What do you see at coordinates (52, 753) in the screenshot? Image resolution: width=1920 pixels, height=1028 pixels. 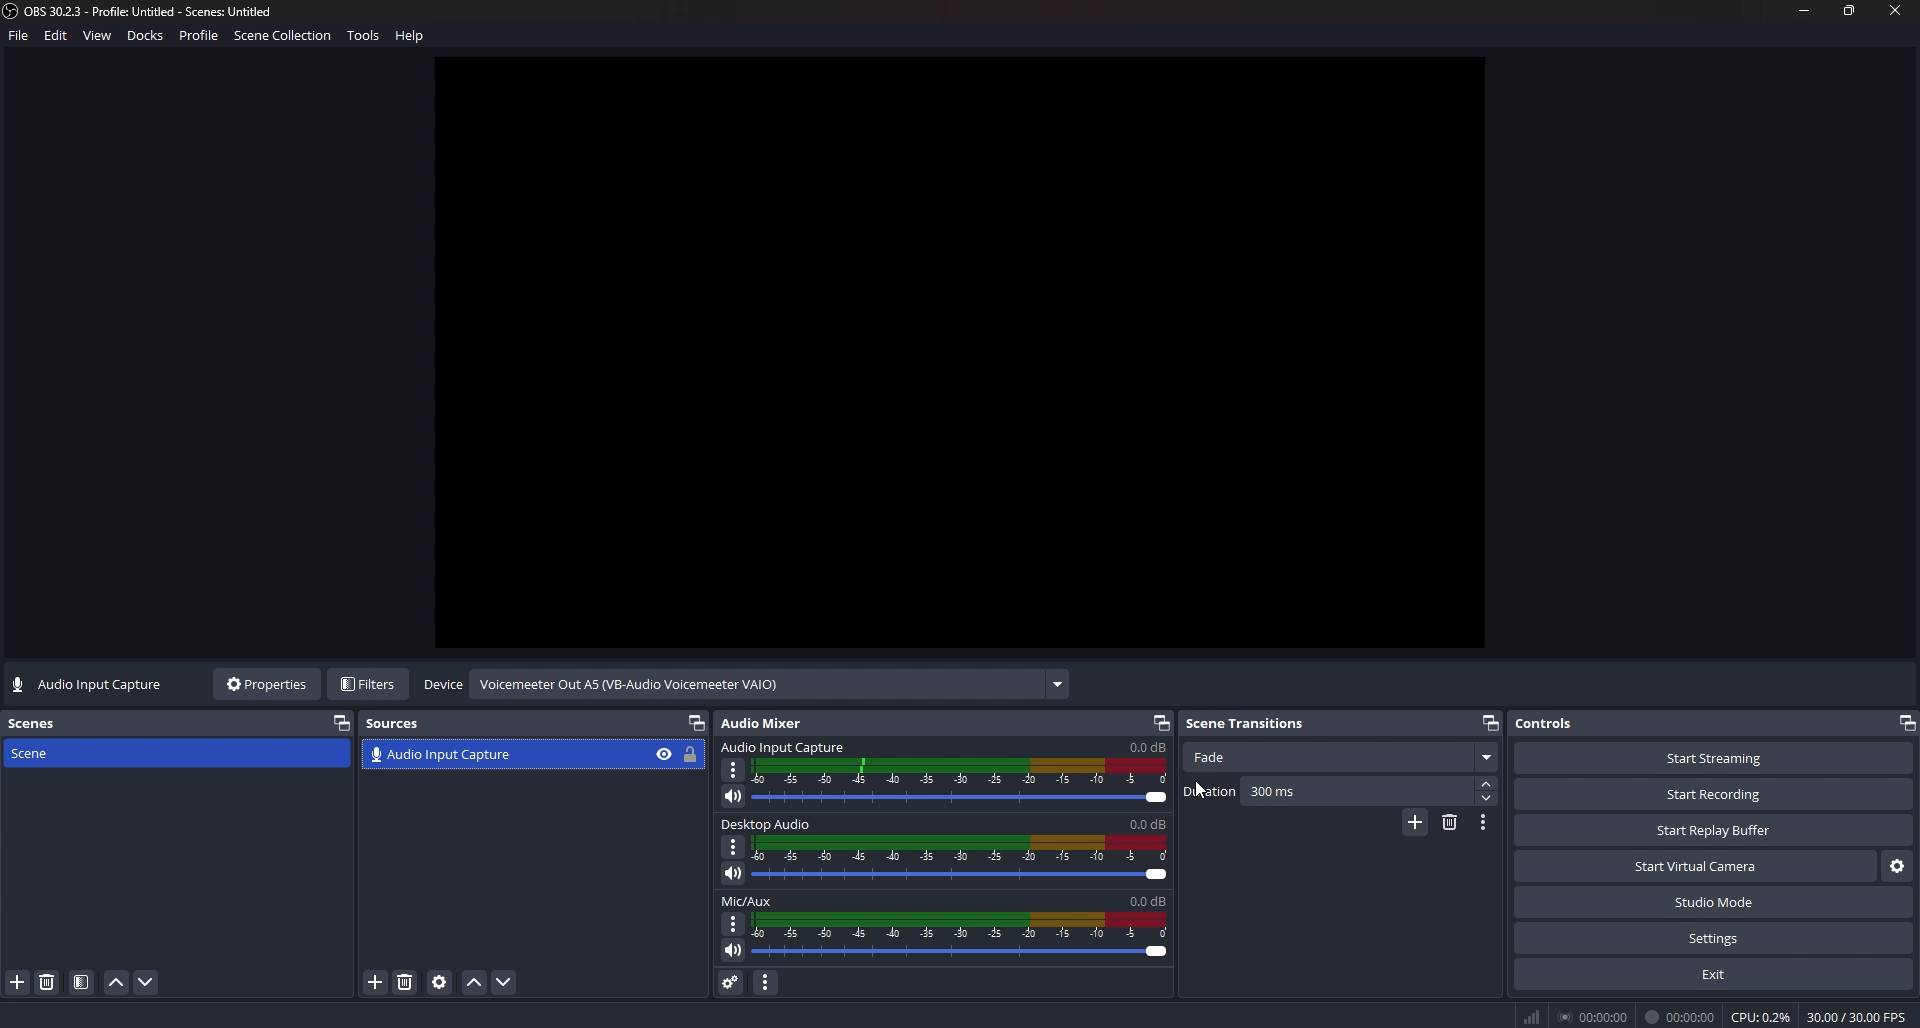 I see `scene` at bounding box center [52, 753].